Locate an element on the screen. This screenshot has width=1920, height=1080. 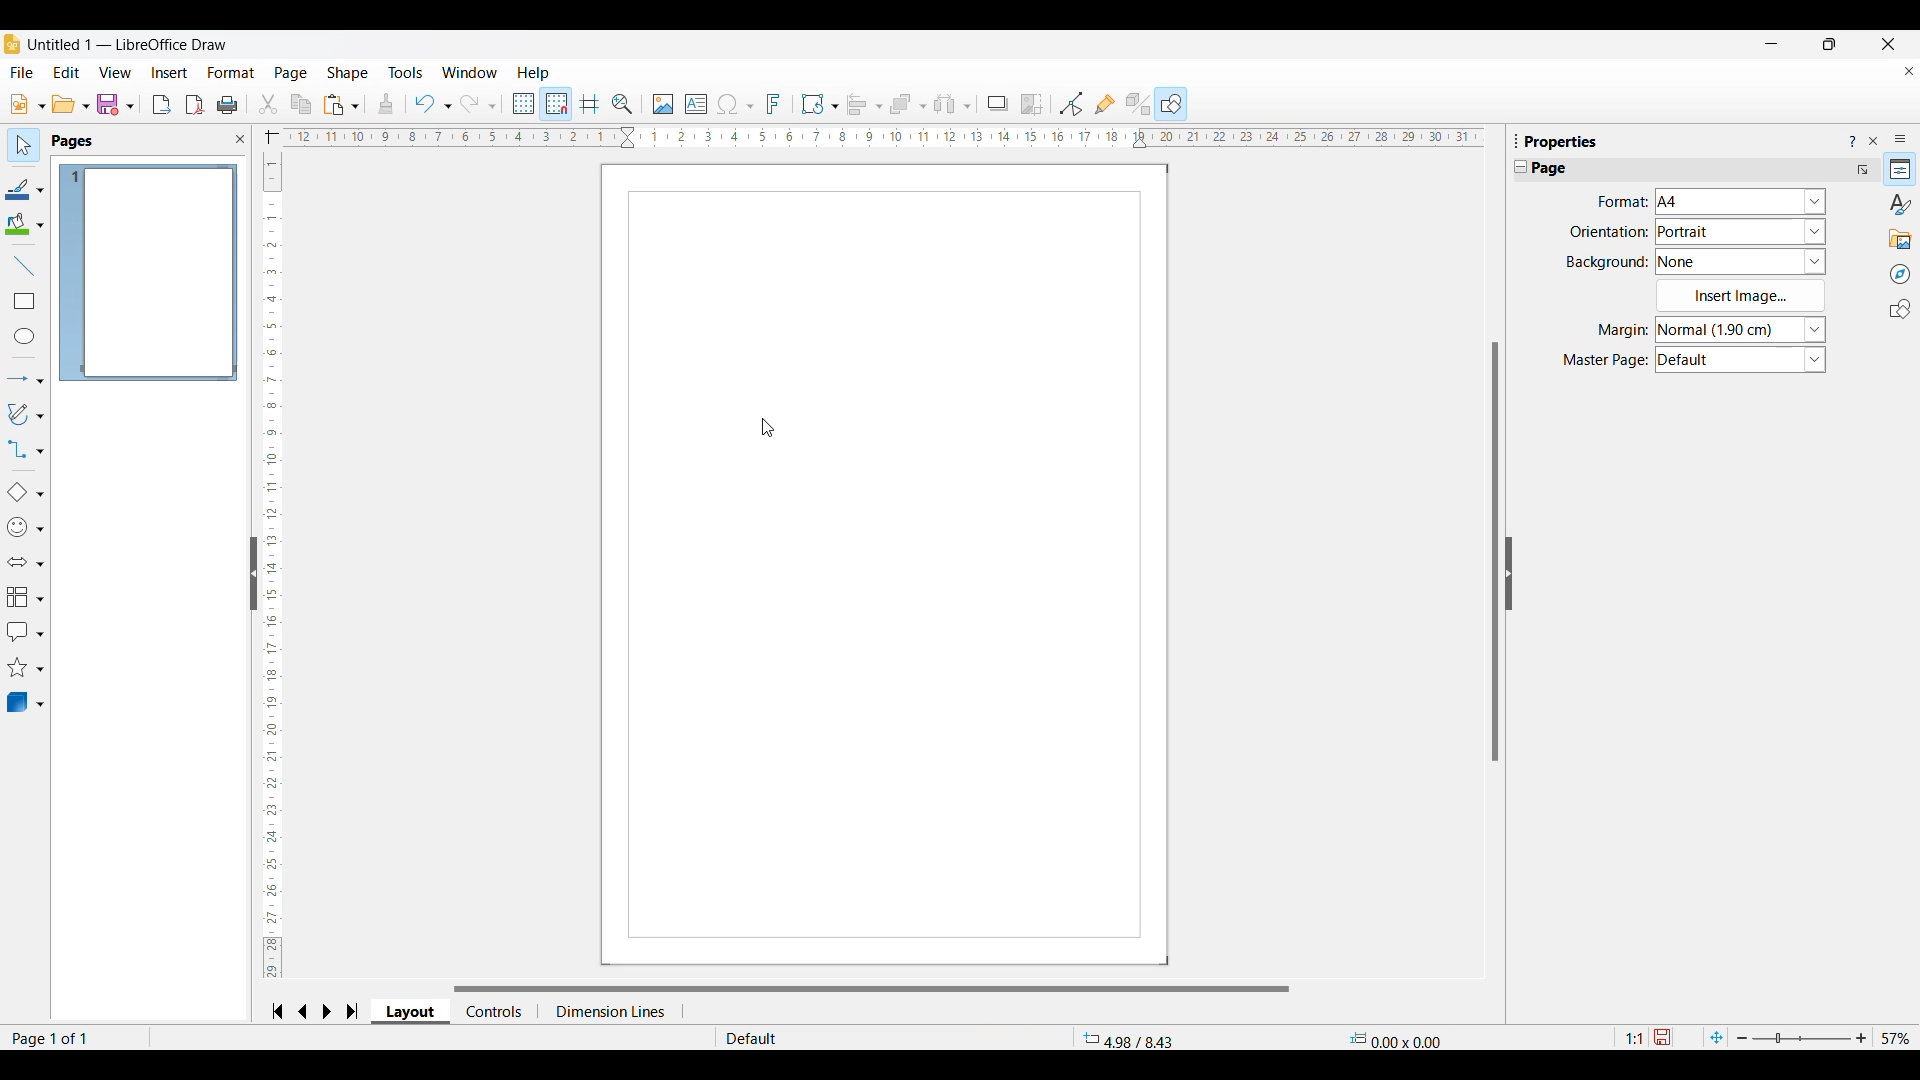
Gallery is located at coordinates (1901, 240).